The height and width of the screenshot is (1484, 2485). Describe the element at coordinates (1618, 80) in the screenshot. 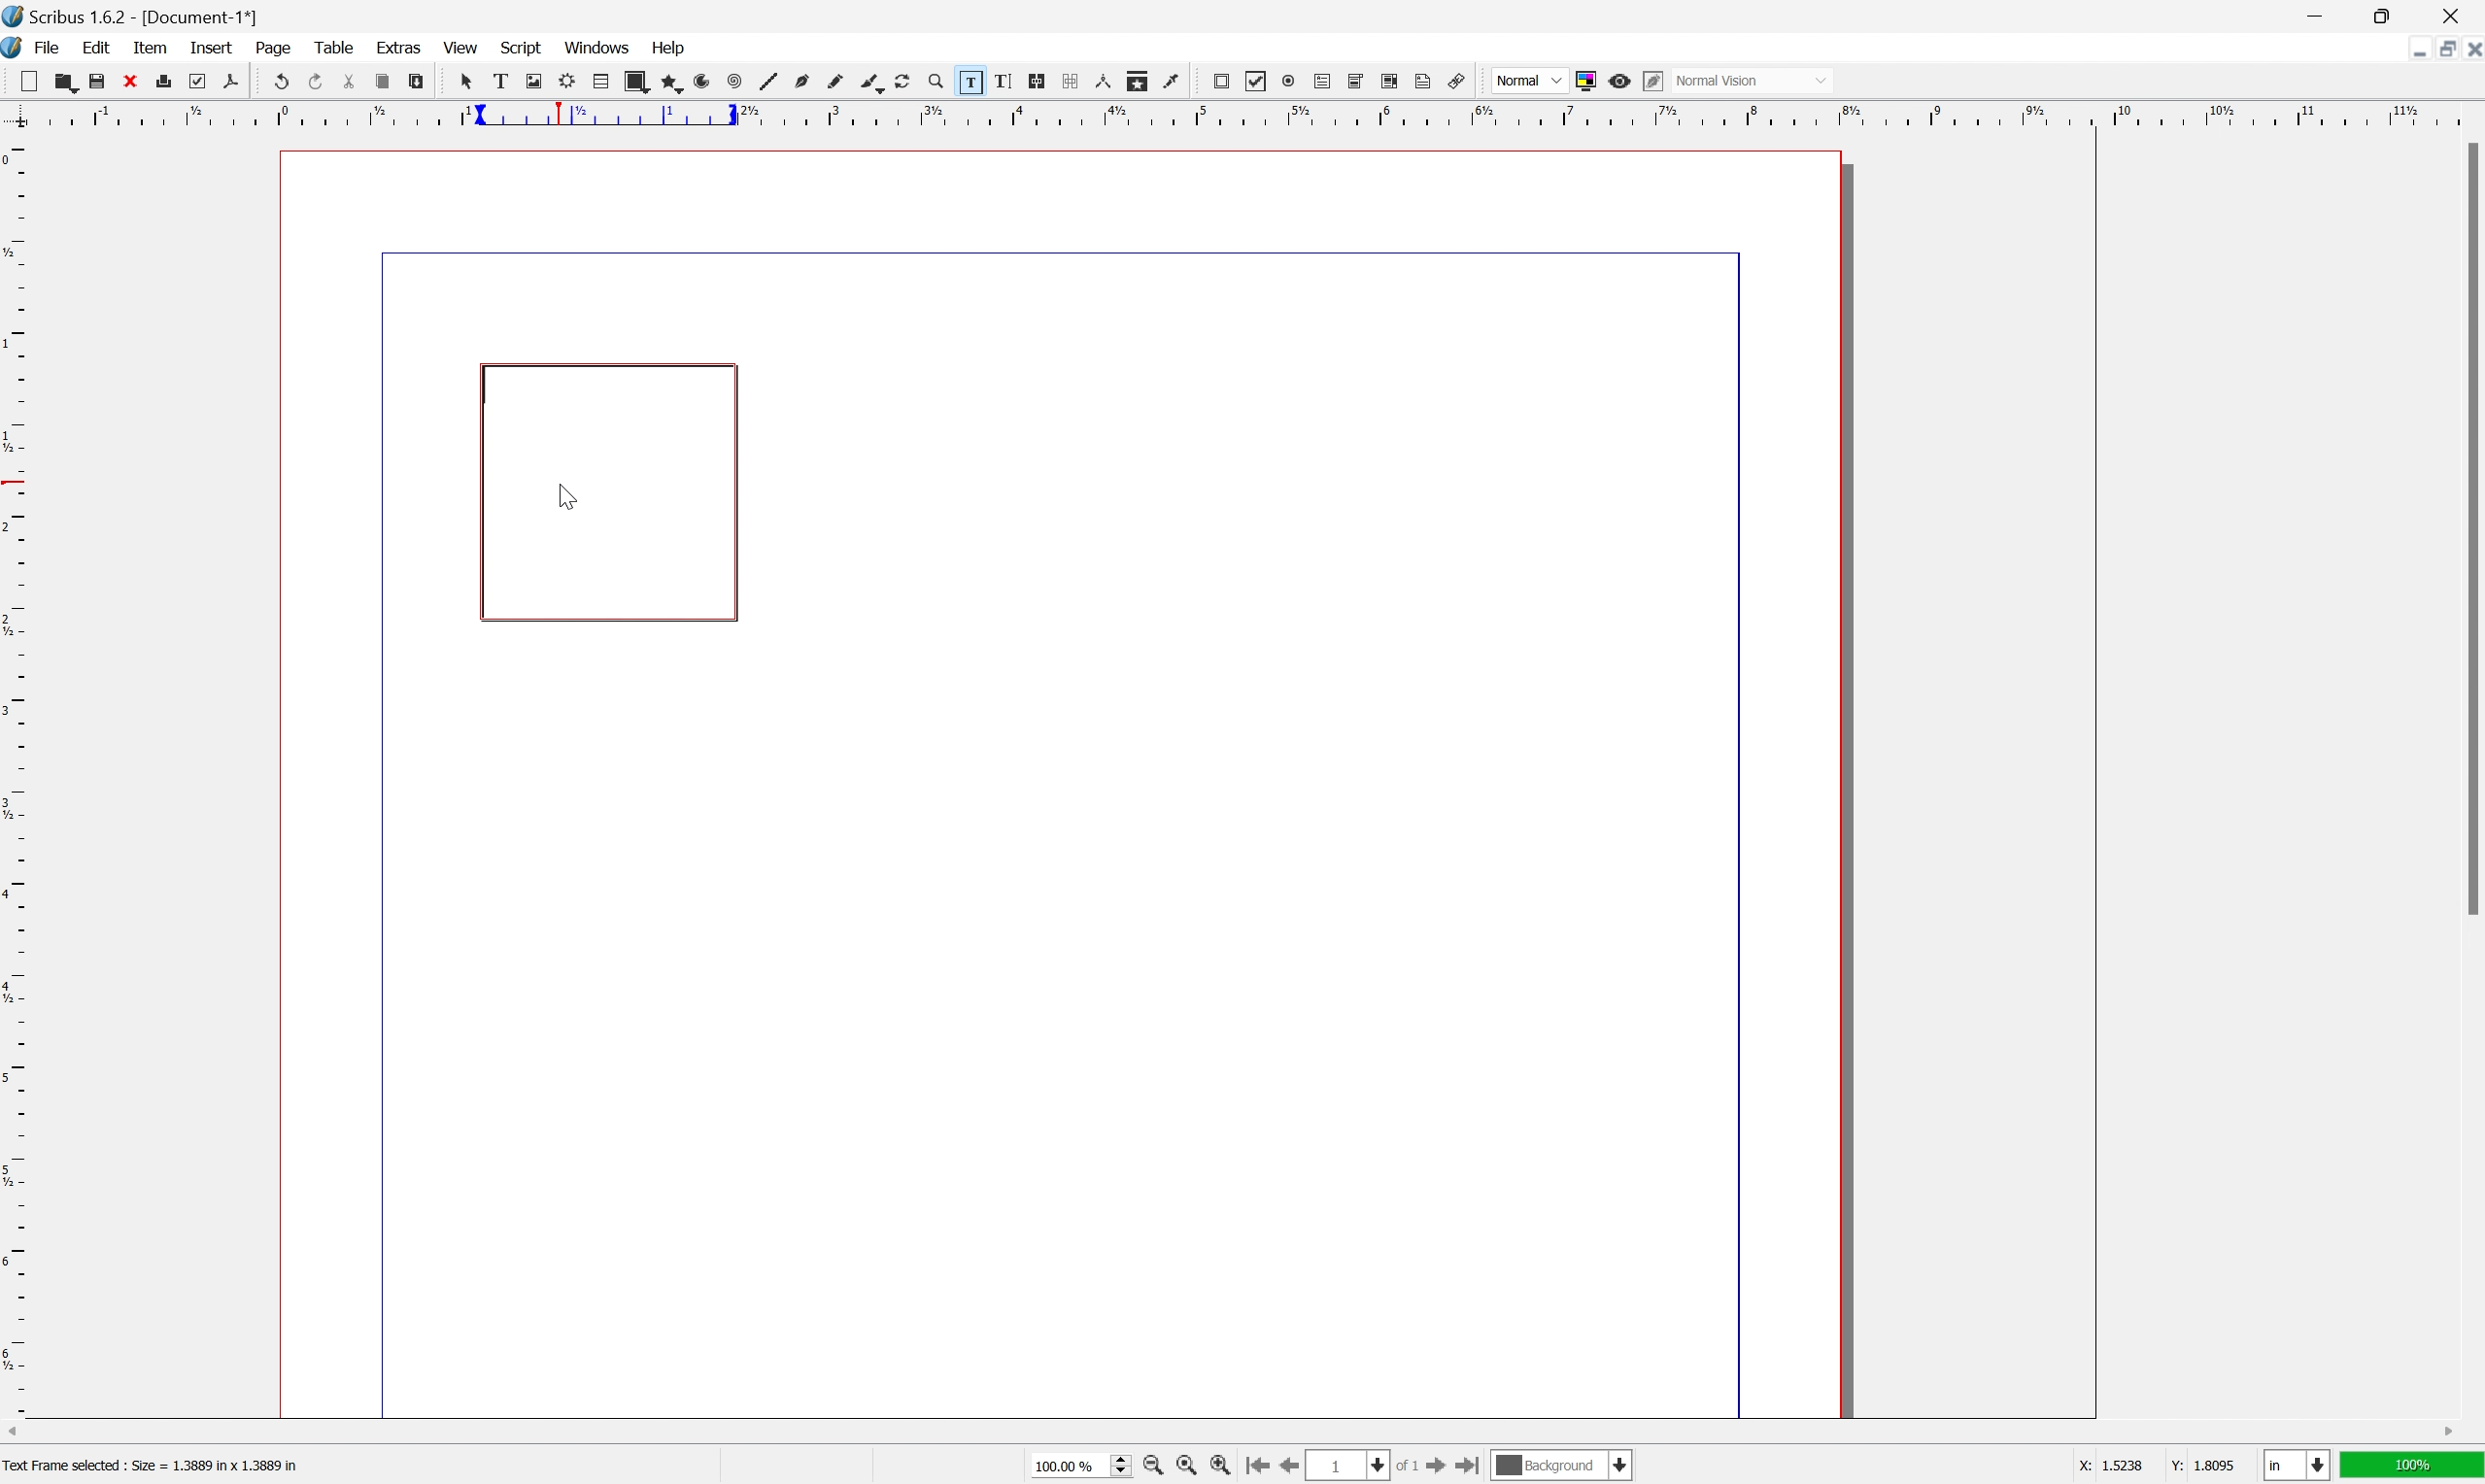

I see `preview mode` at that location.